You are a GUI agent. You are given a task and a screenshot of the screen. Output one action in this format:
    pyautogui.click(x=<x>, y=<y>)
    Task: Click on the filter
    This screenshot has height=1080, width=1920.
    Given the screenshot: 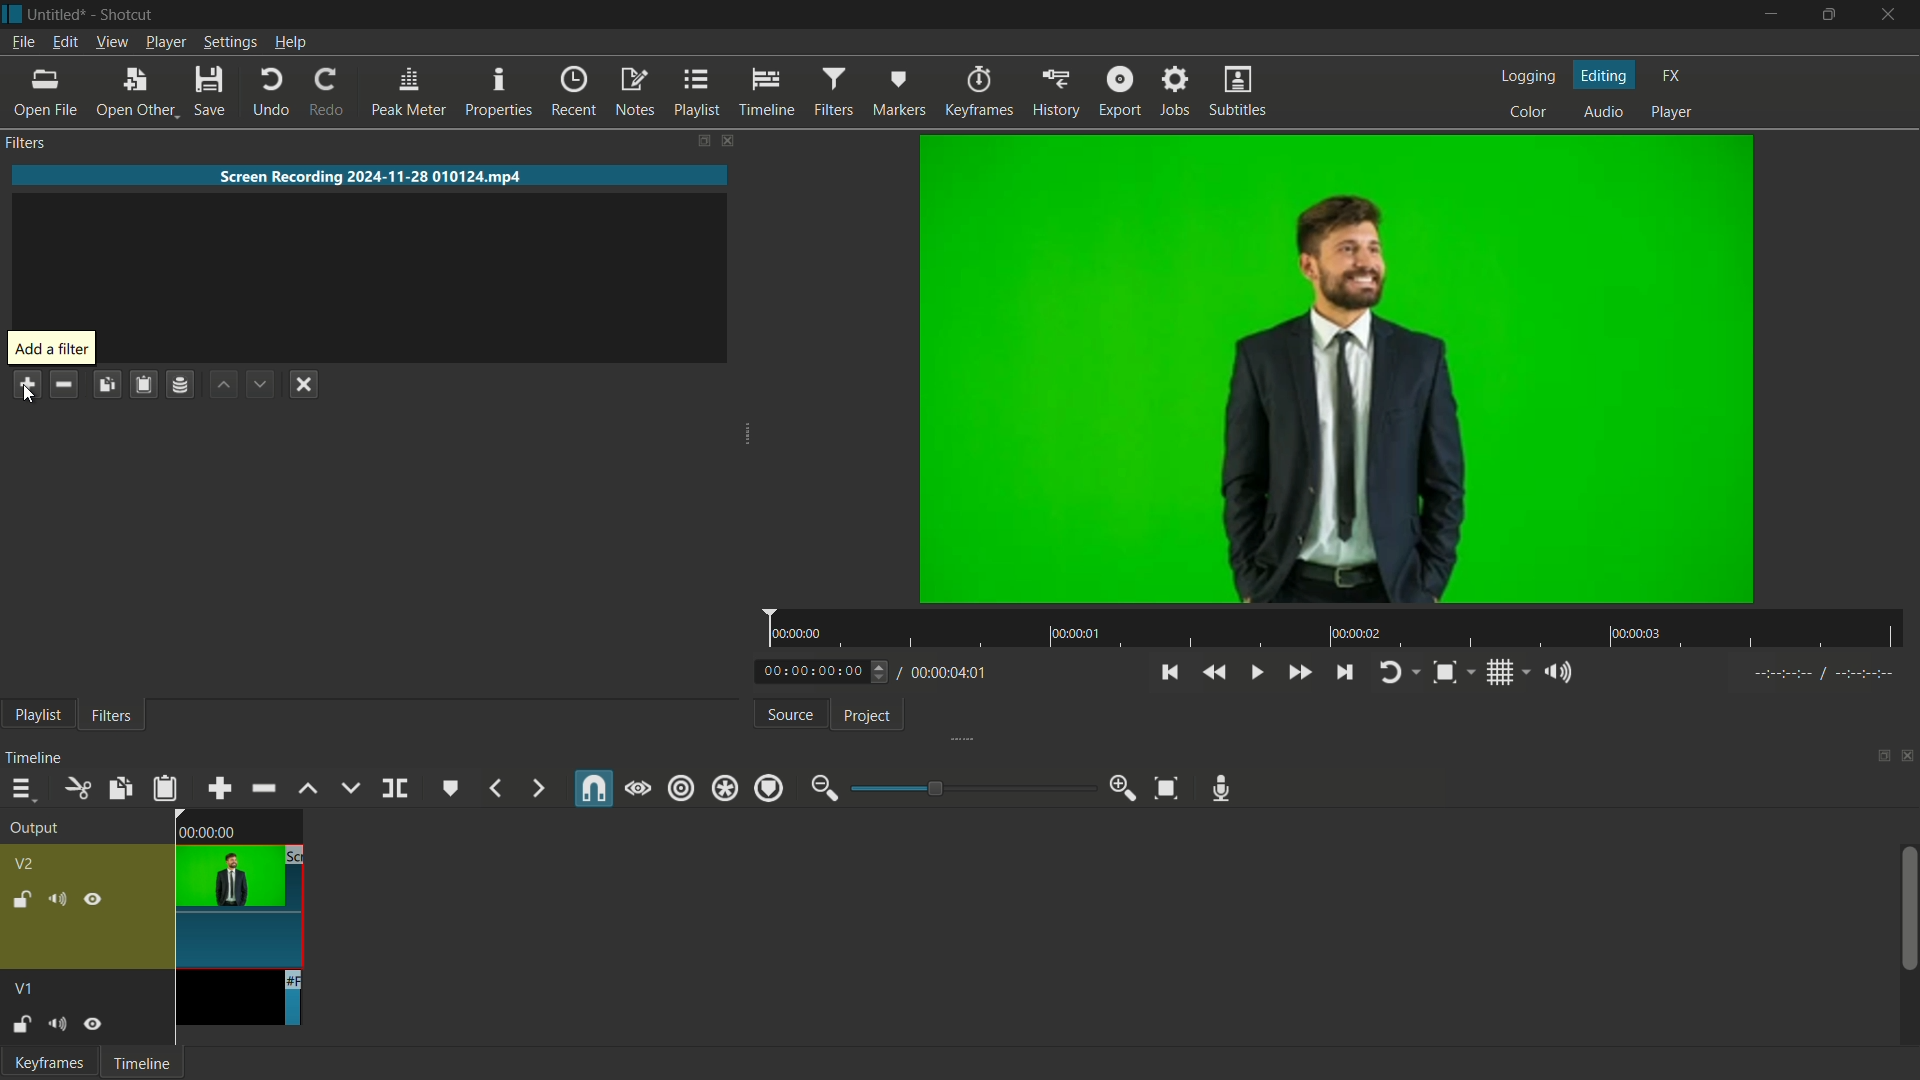 What is the action you would take?
    pyautogui.click(x=110, y=714)
    